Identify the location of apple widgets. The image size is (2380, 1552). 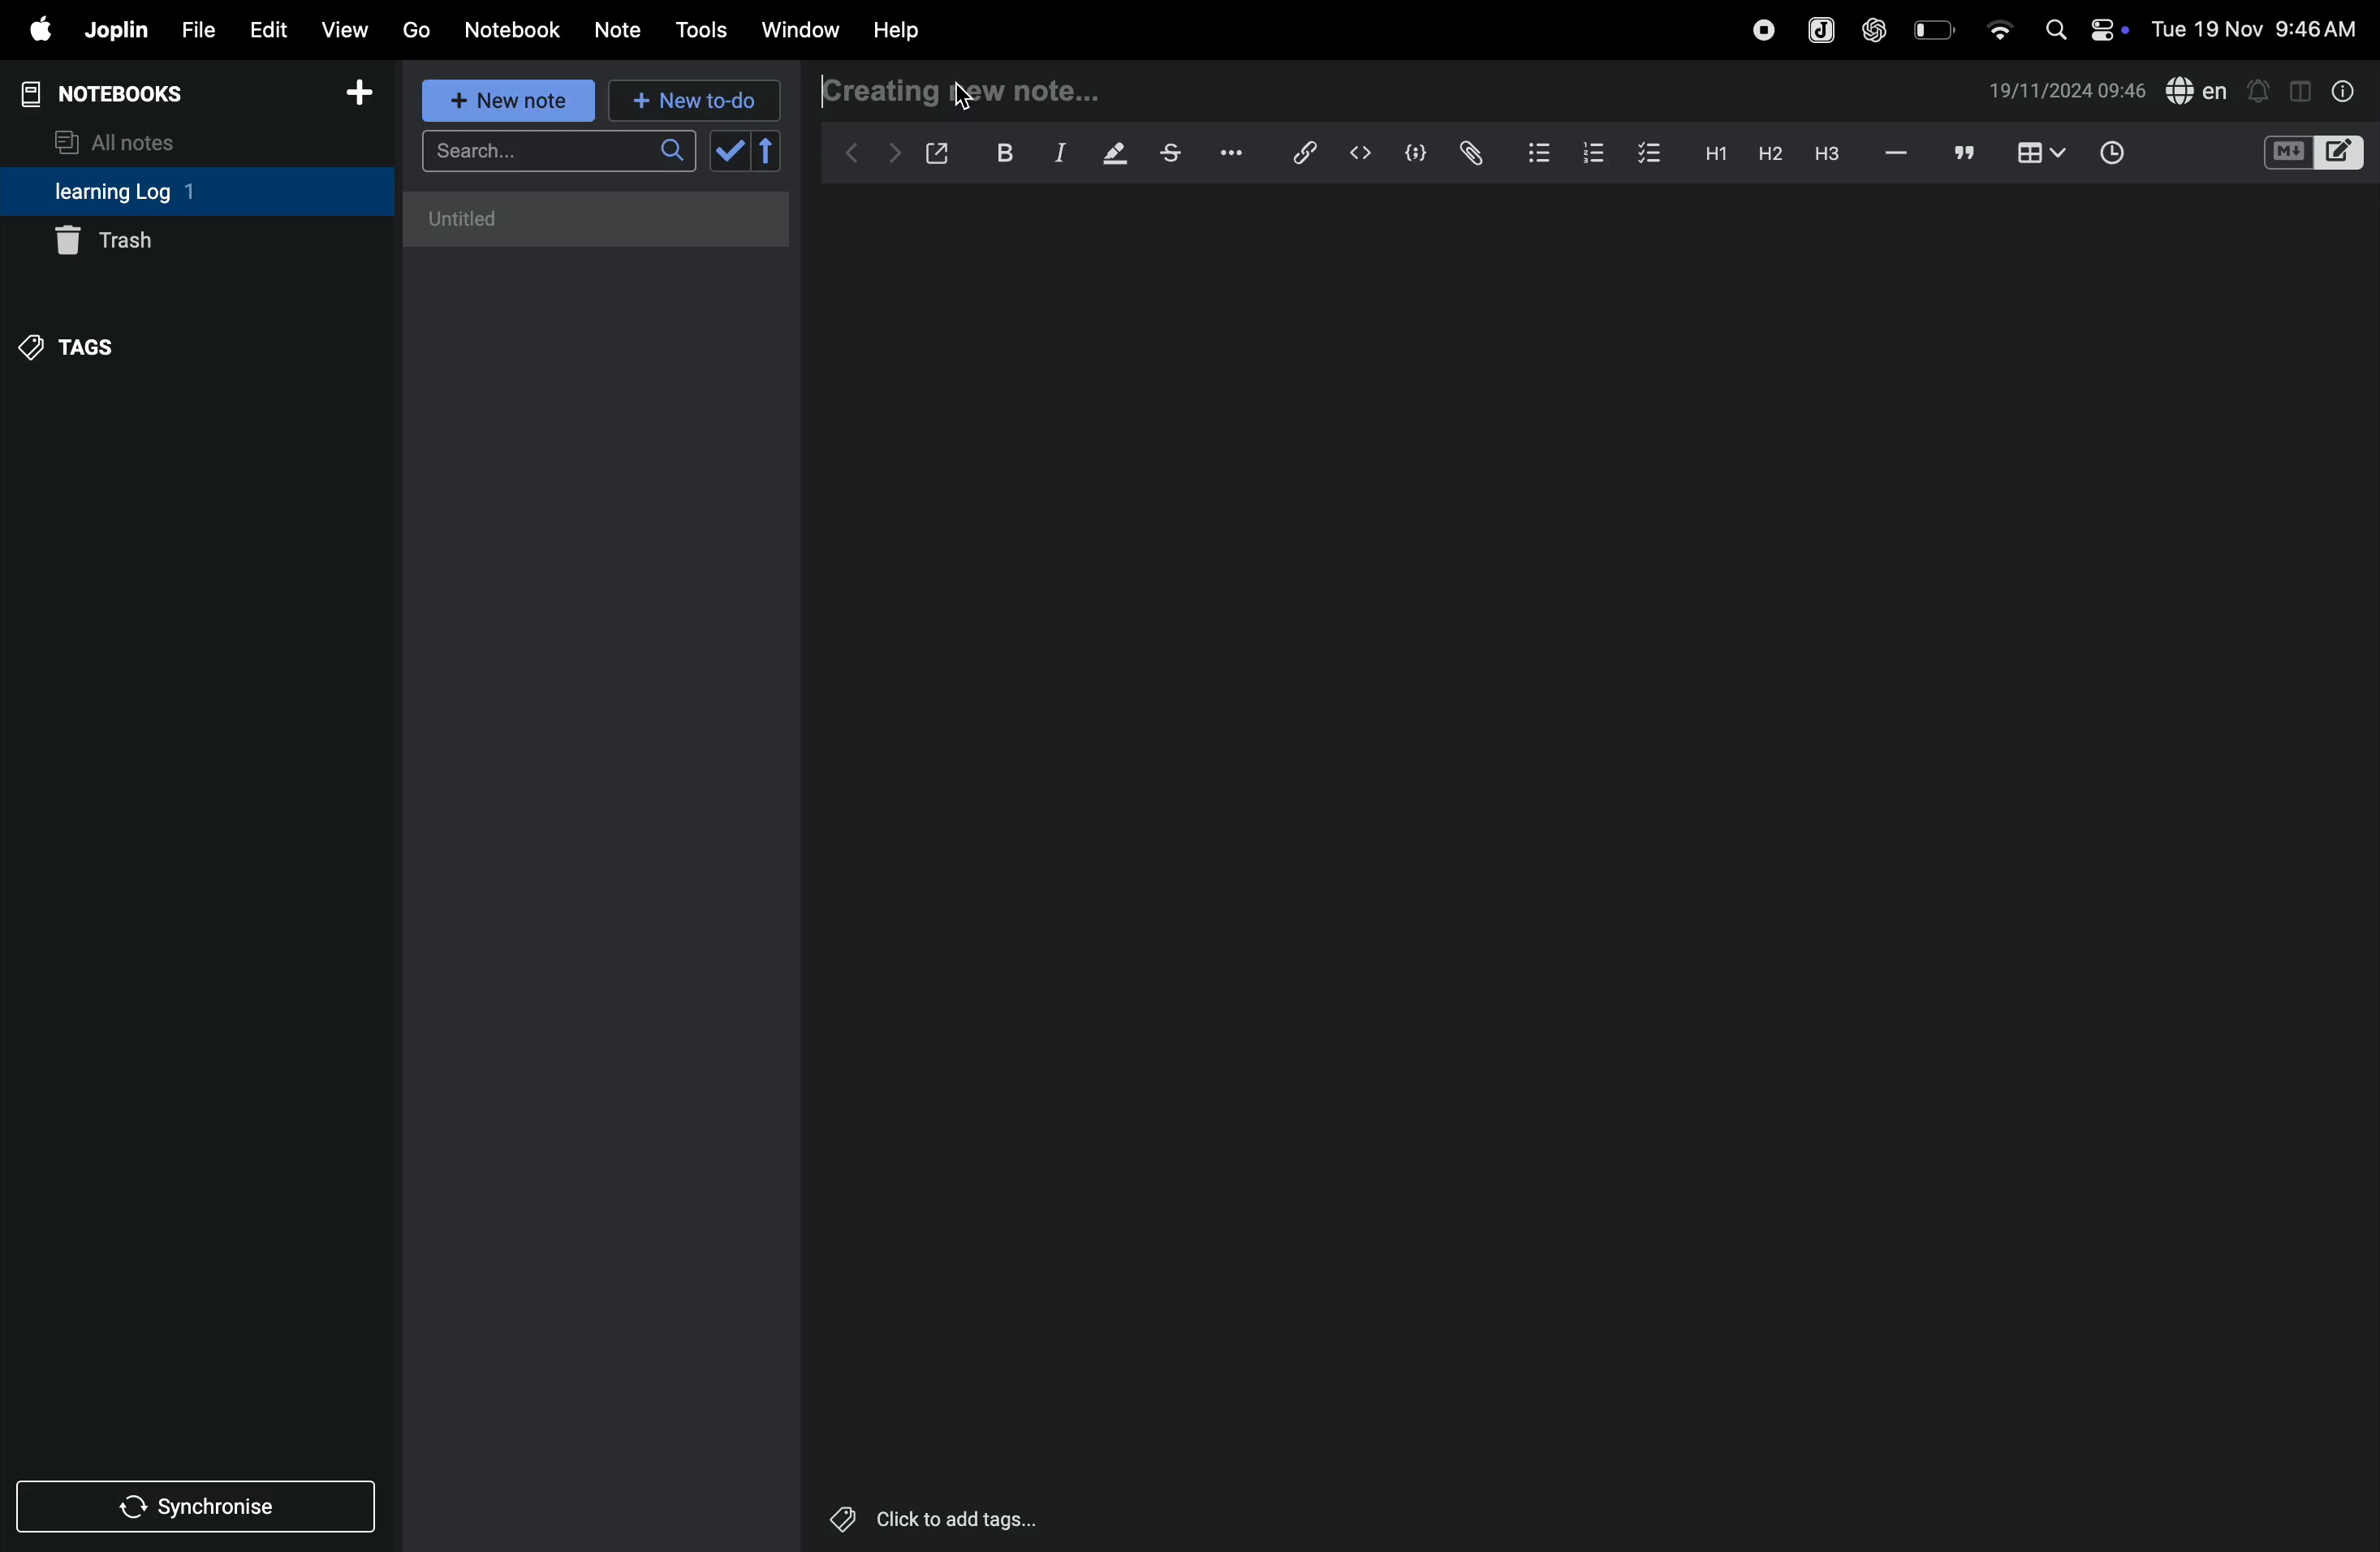
(2082, 27).